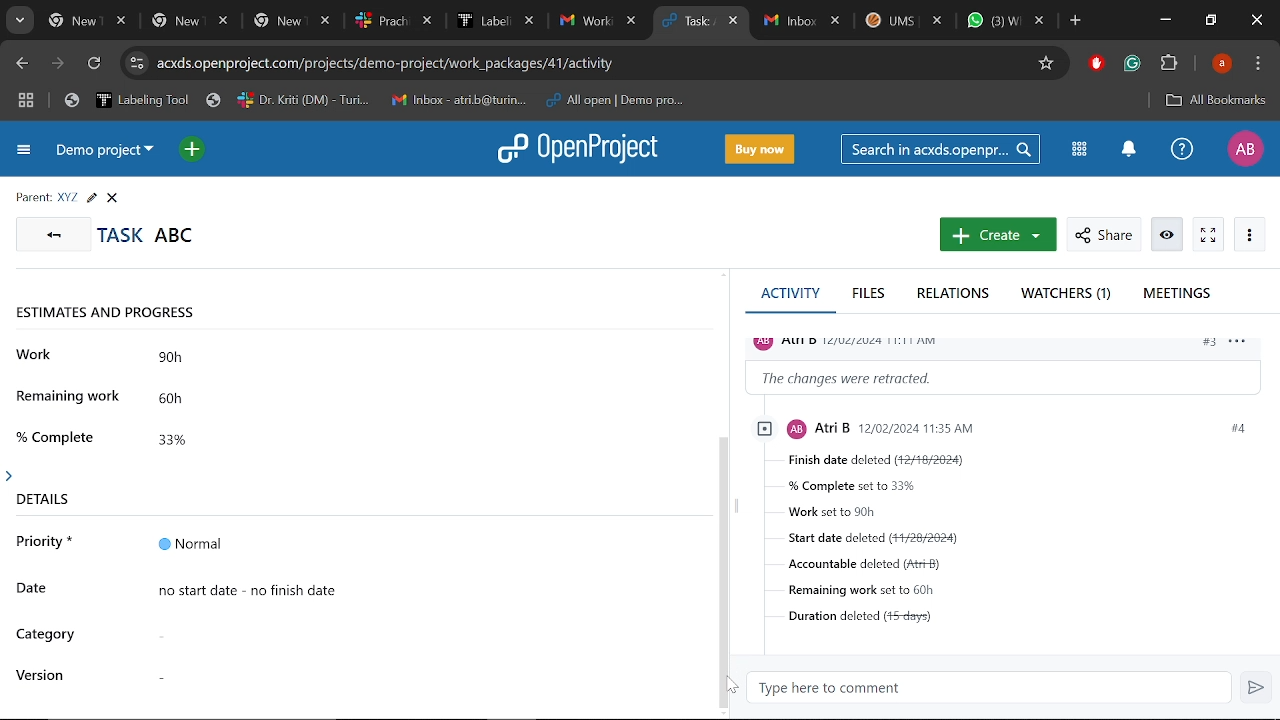 The width and height of the screenshot is (1280, 720). What do you see at coordinates (95, 66) in the screenshot?
I see `Refresh` at bounding box center [95, 66].